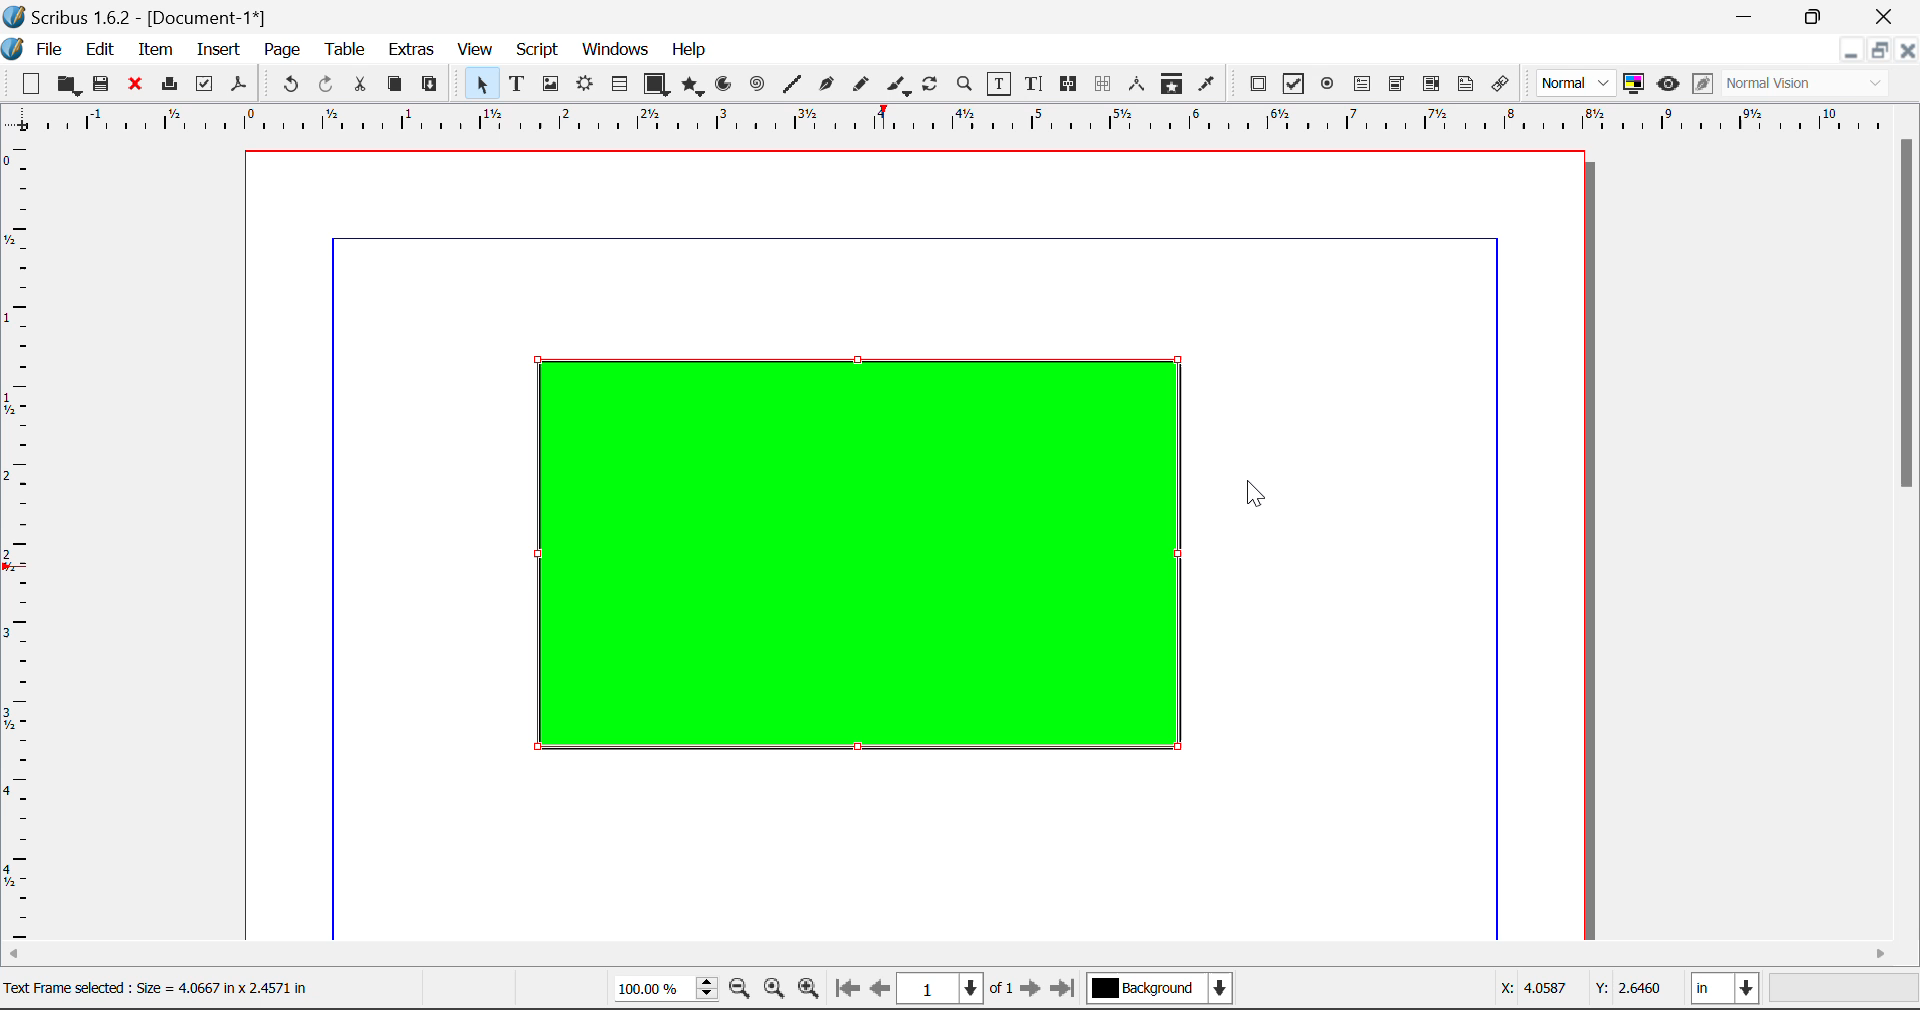 Image resolution: width=1920 pixels, height=1010 pixels. I want to click on Tables, so click(619, 84).